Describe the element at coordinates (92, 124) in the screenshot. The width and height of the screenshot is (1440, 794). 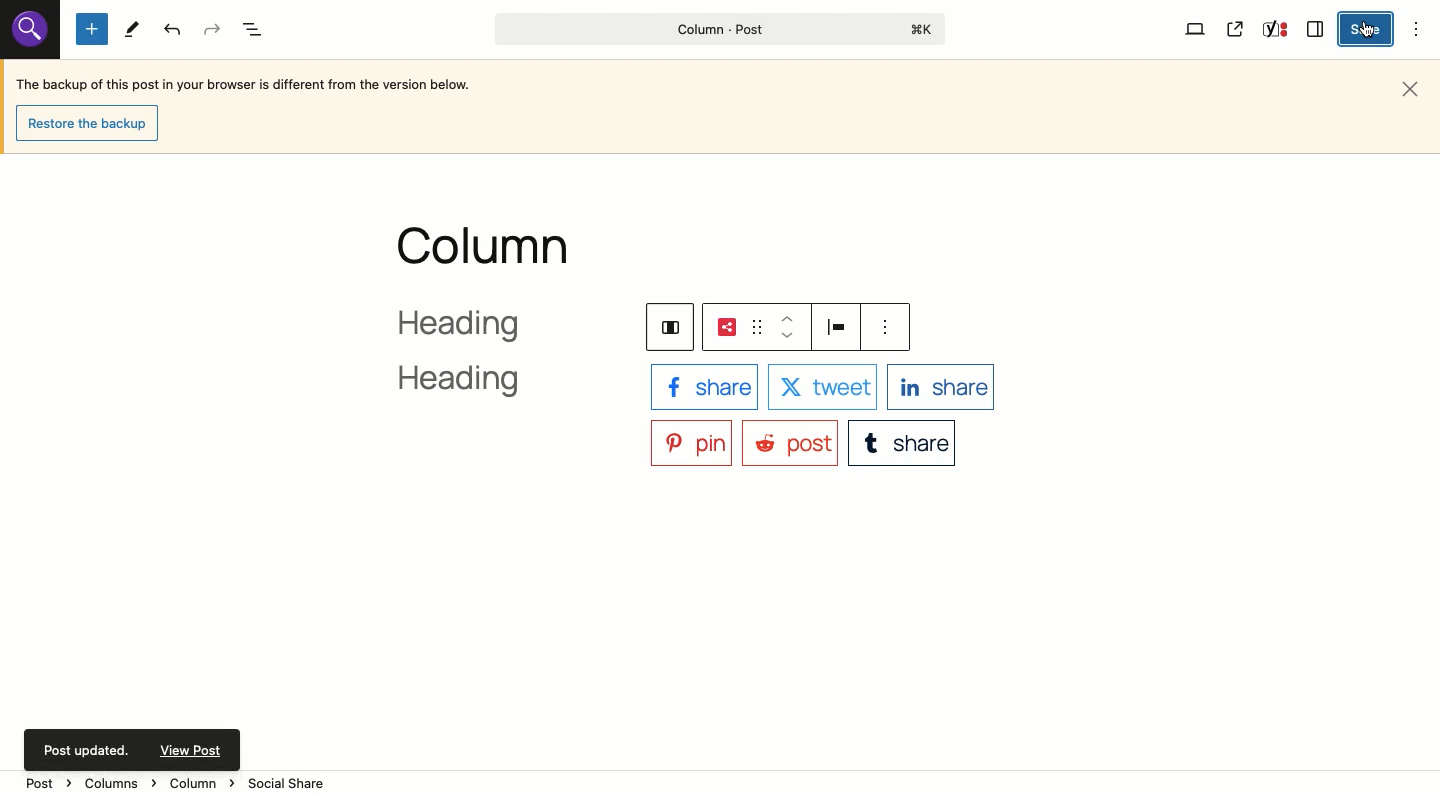
I see `Restore the backup` at that location.